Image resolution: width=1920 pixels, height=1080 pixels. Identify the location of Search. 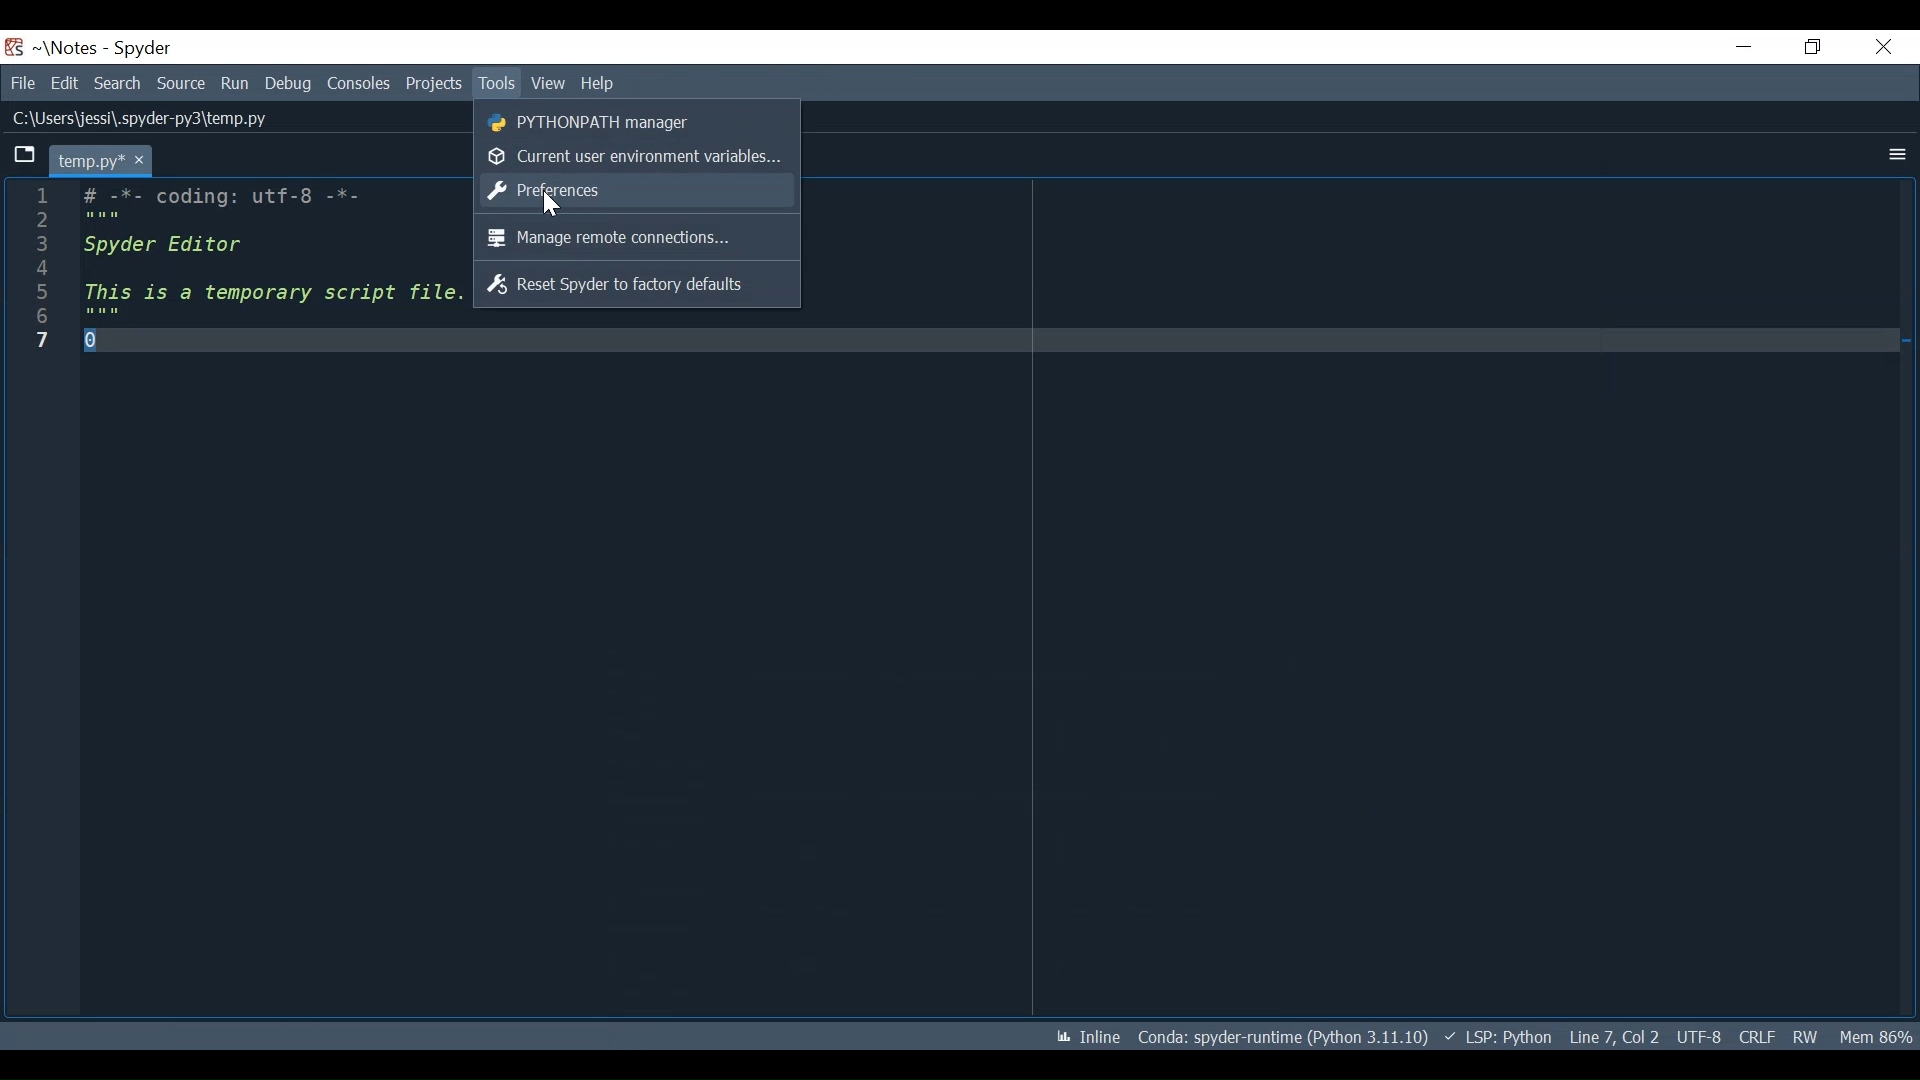
(118, 84).